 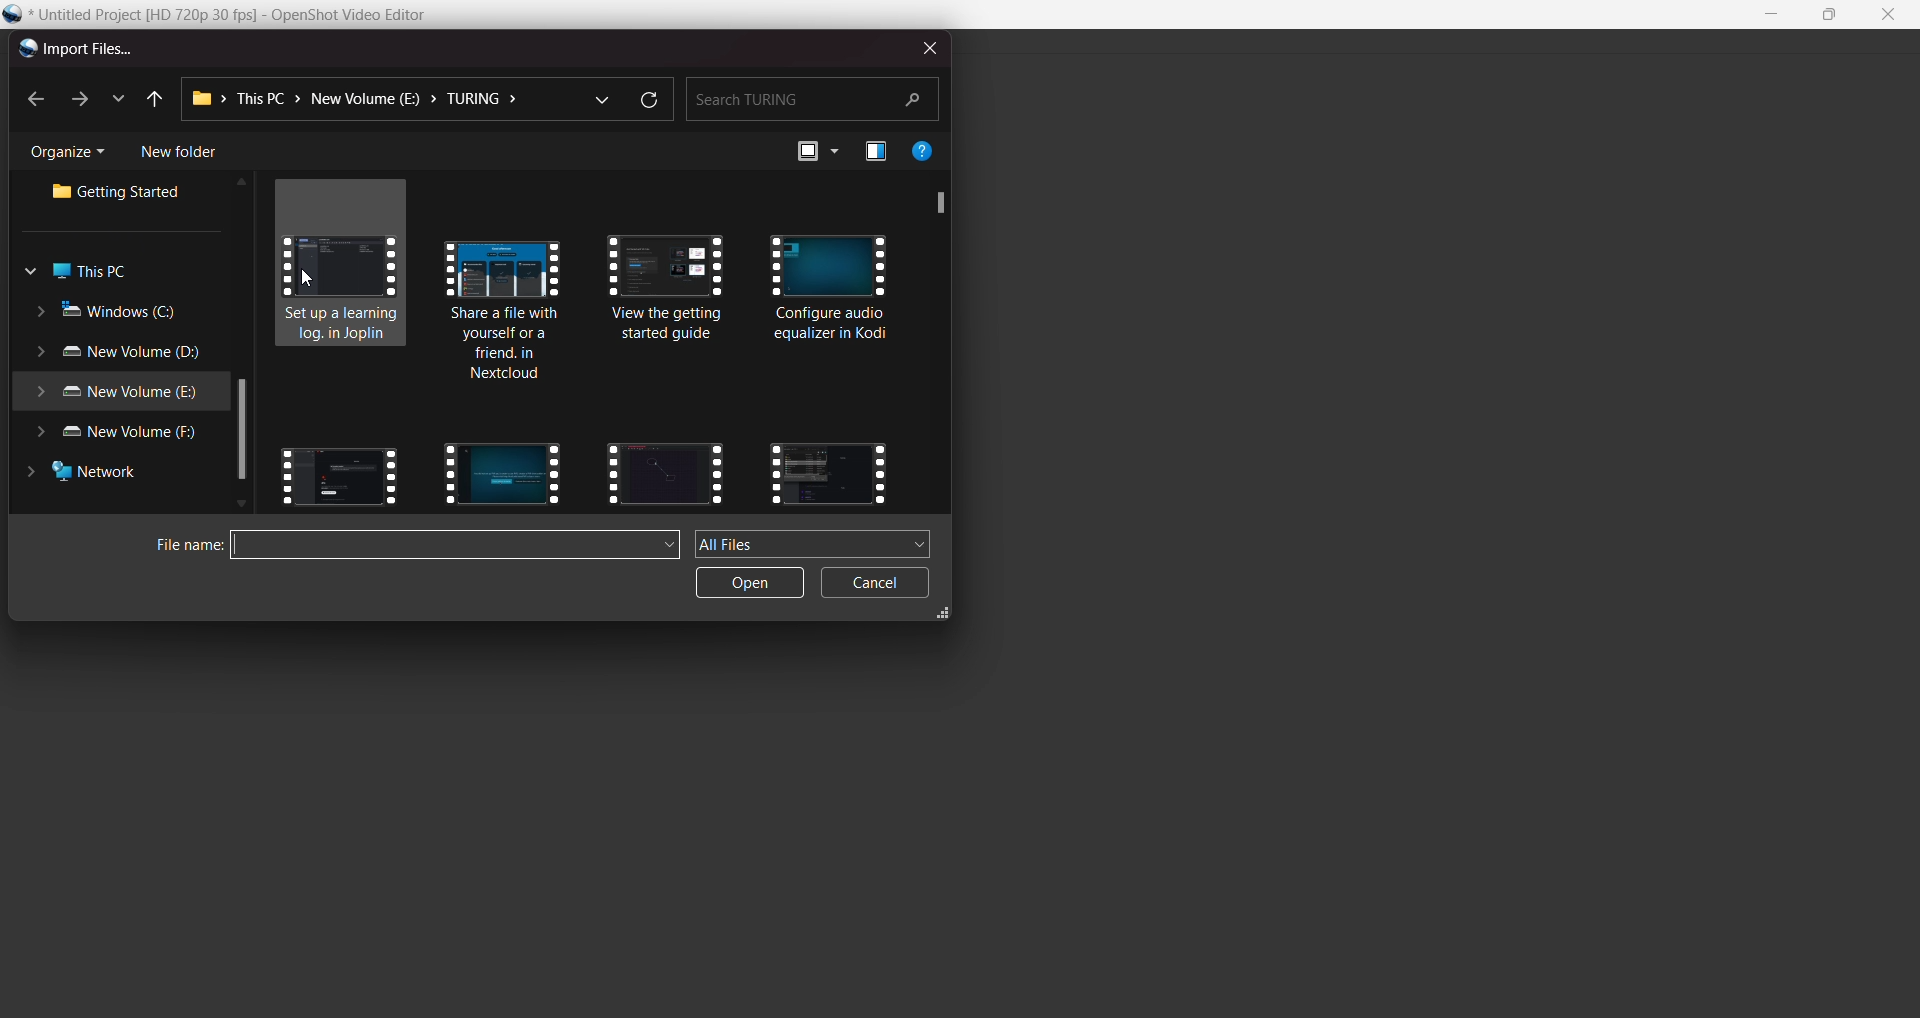 What do you see at coordinates (74, 50) in the screenshot?
I see `import files` at bounding box center [74, 50].